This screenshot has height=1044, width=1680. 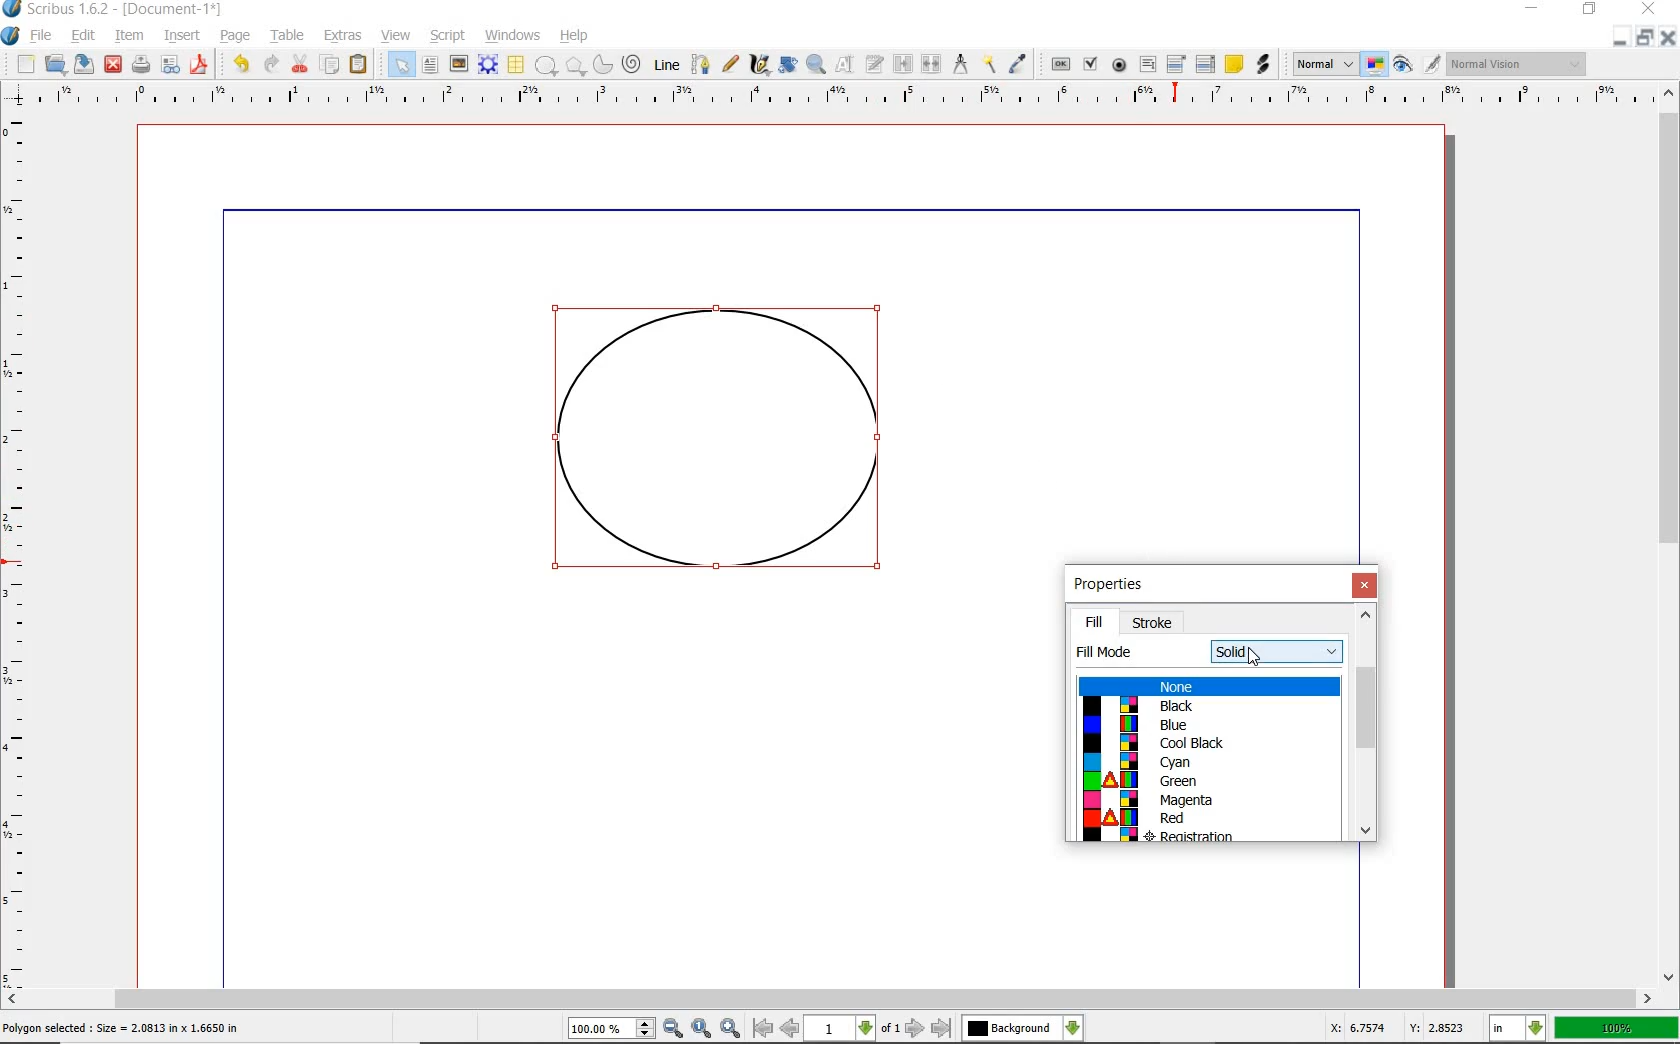 I want to click on EYE DROPPER, so click(x=1019, y=65).